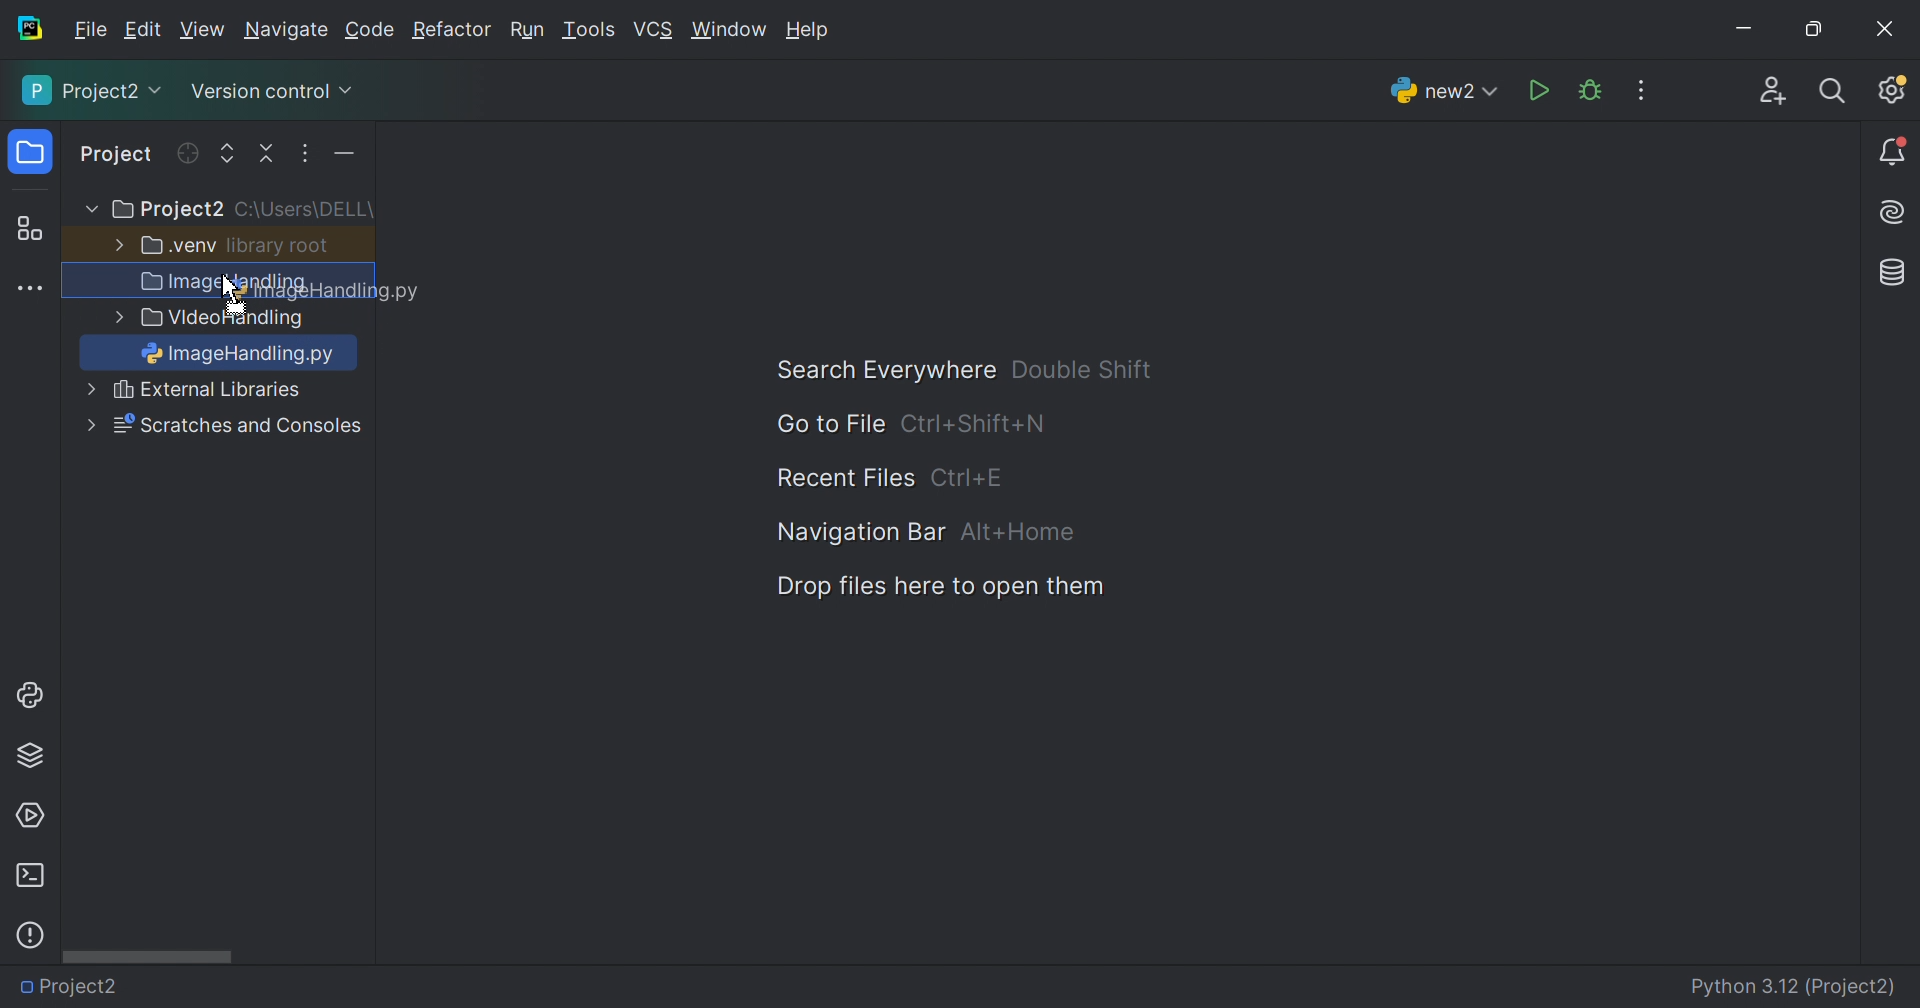 This screenshot has width=1920, height=1008. I want to click on More, so click(115, 243).